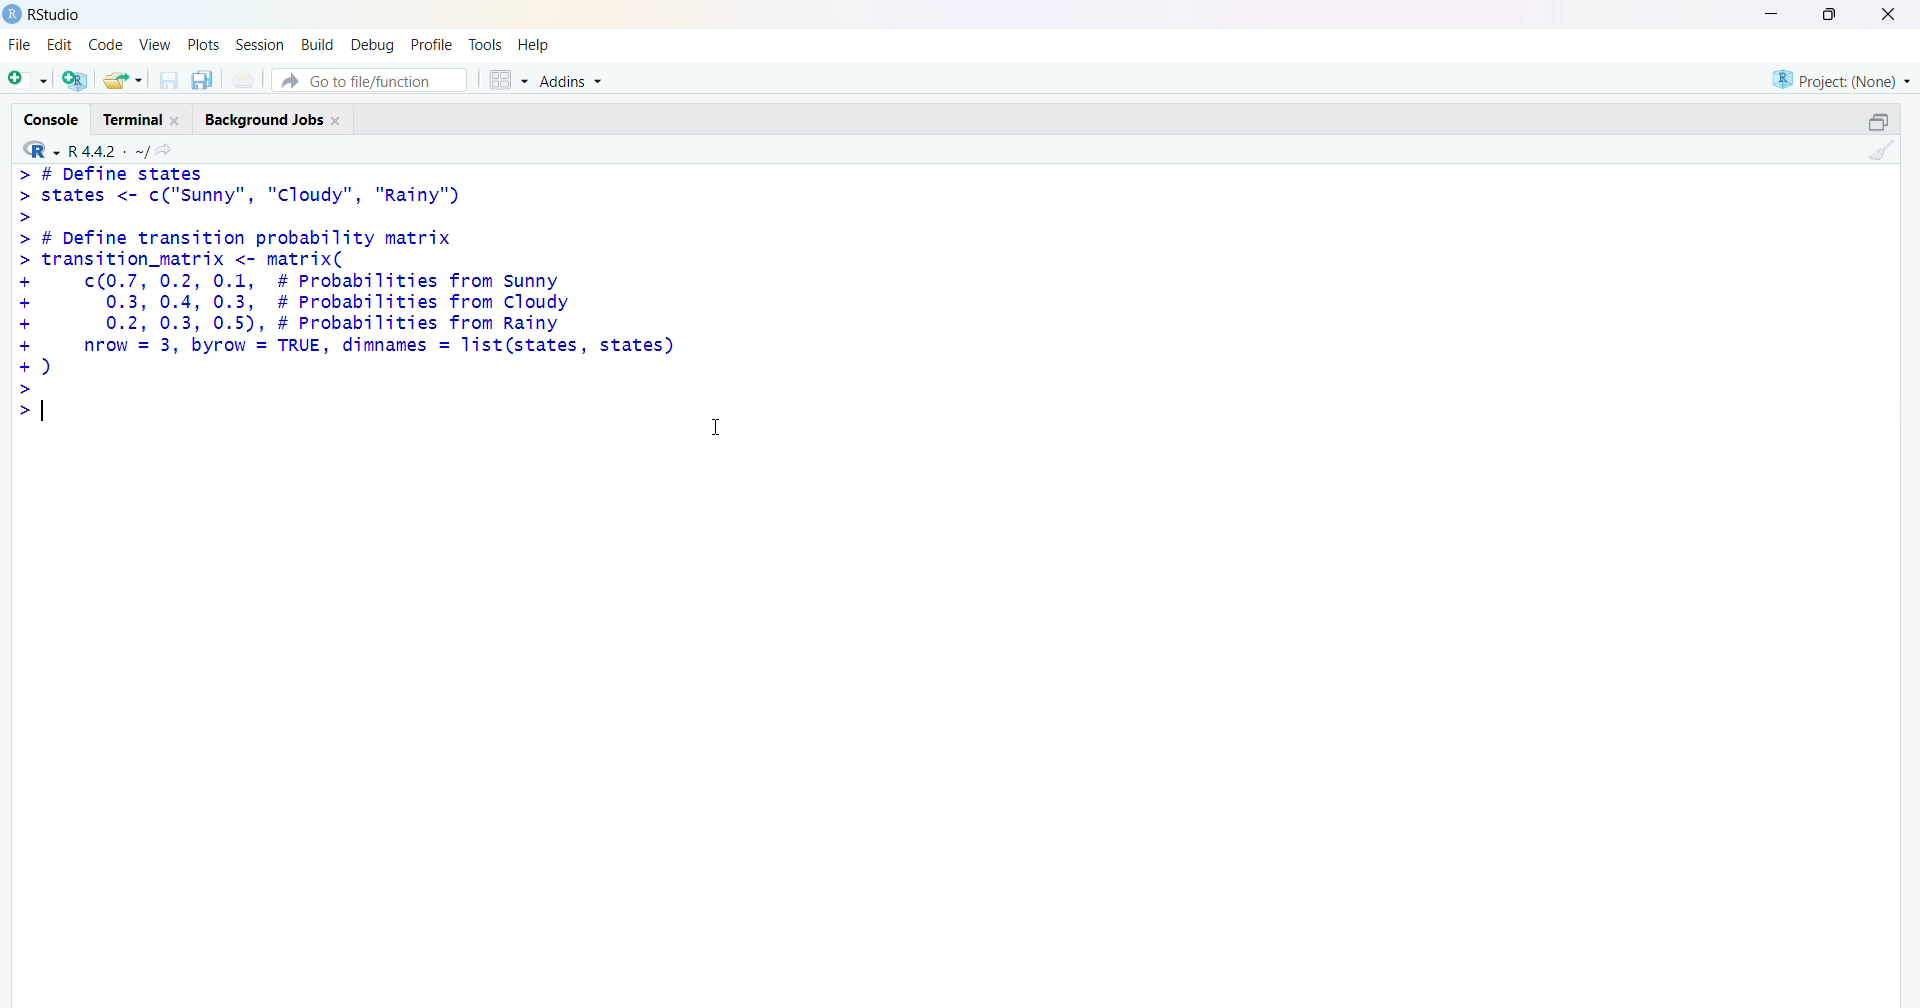  Describe the element at coordinates (86, 149) in the screenshot. I see `R 4.4.2` at that location.